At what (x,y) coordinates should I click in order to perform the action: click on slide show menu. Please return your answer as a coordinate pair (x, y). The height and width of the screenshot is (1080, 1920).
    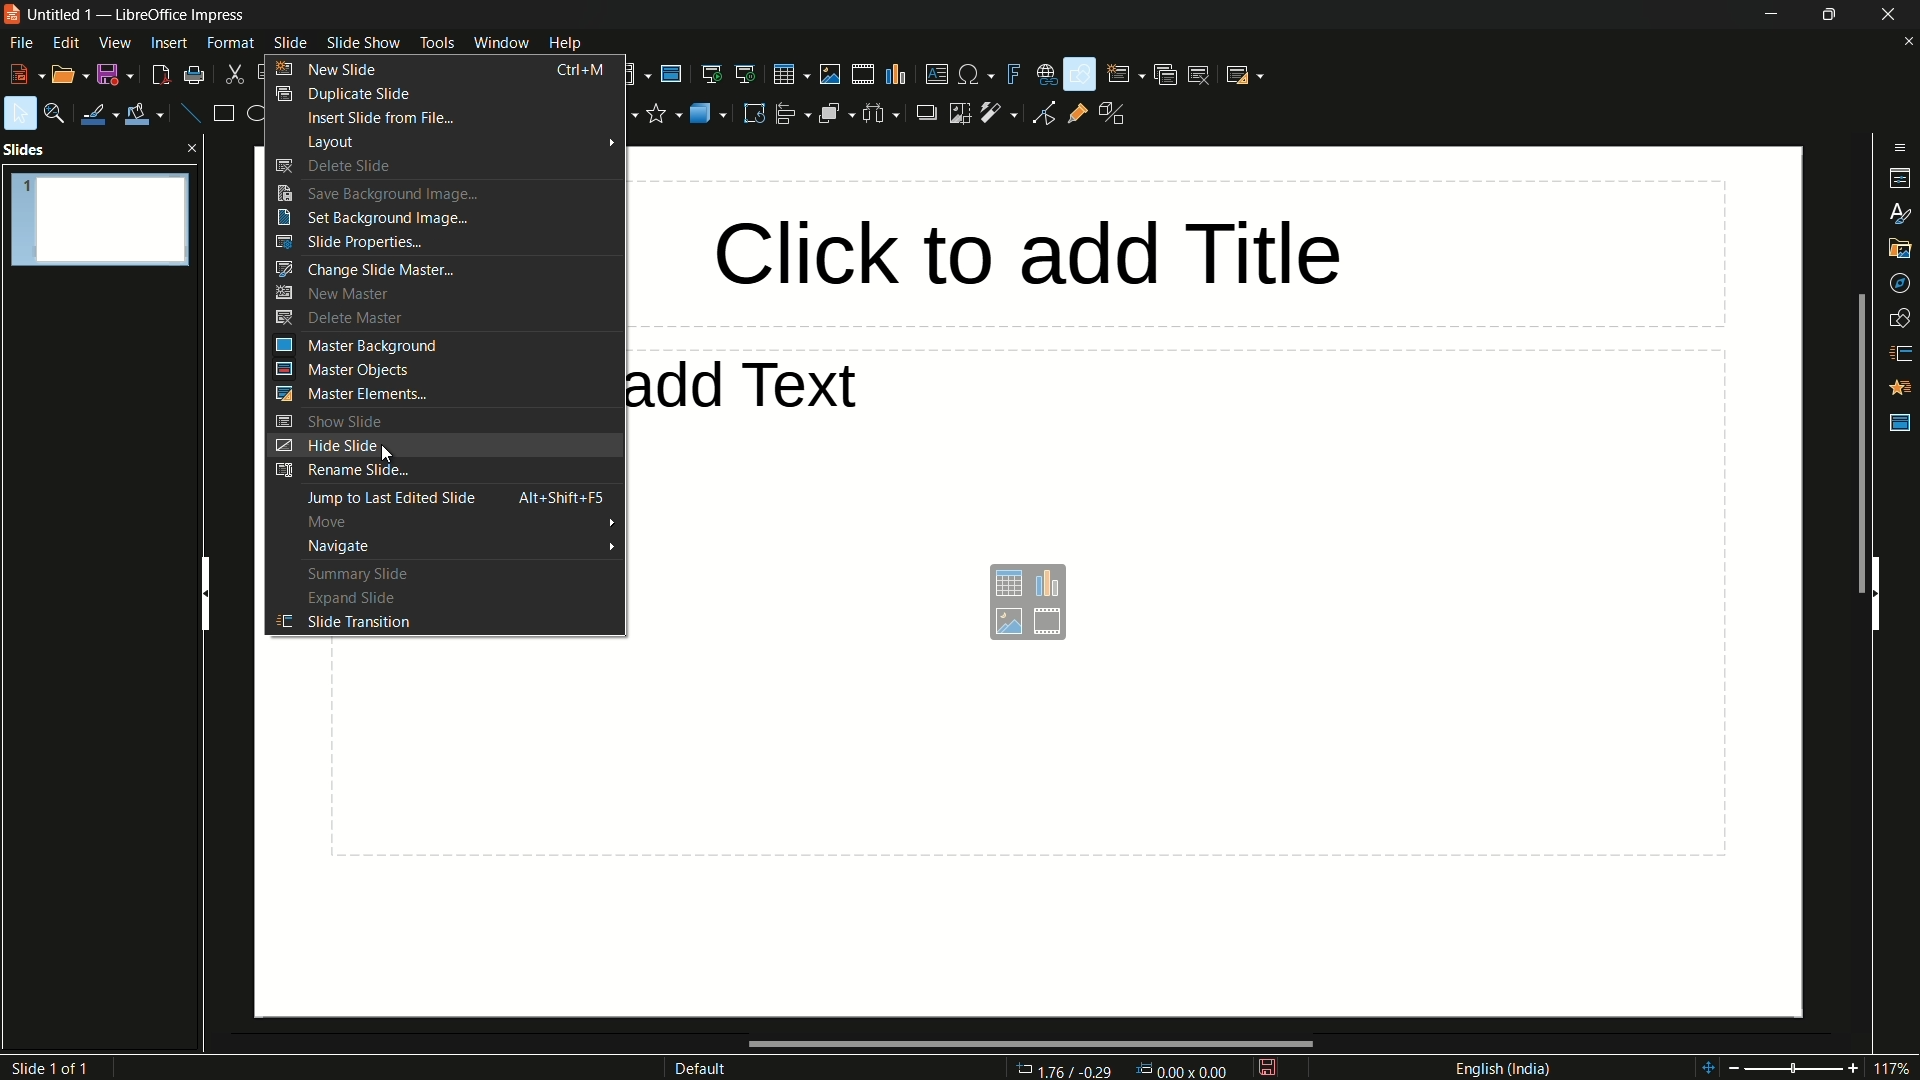
    Looking at the image, I should click on (363, 43).